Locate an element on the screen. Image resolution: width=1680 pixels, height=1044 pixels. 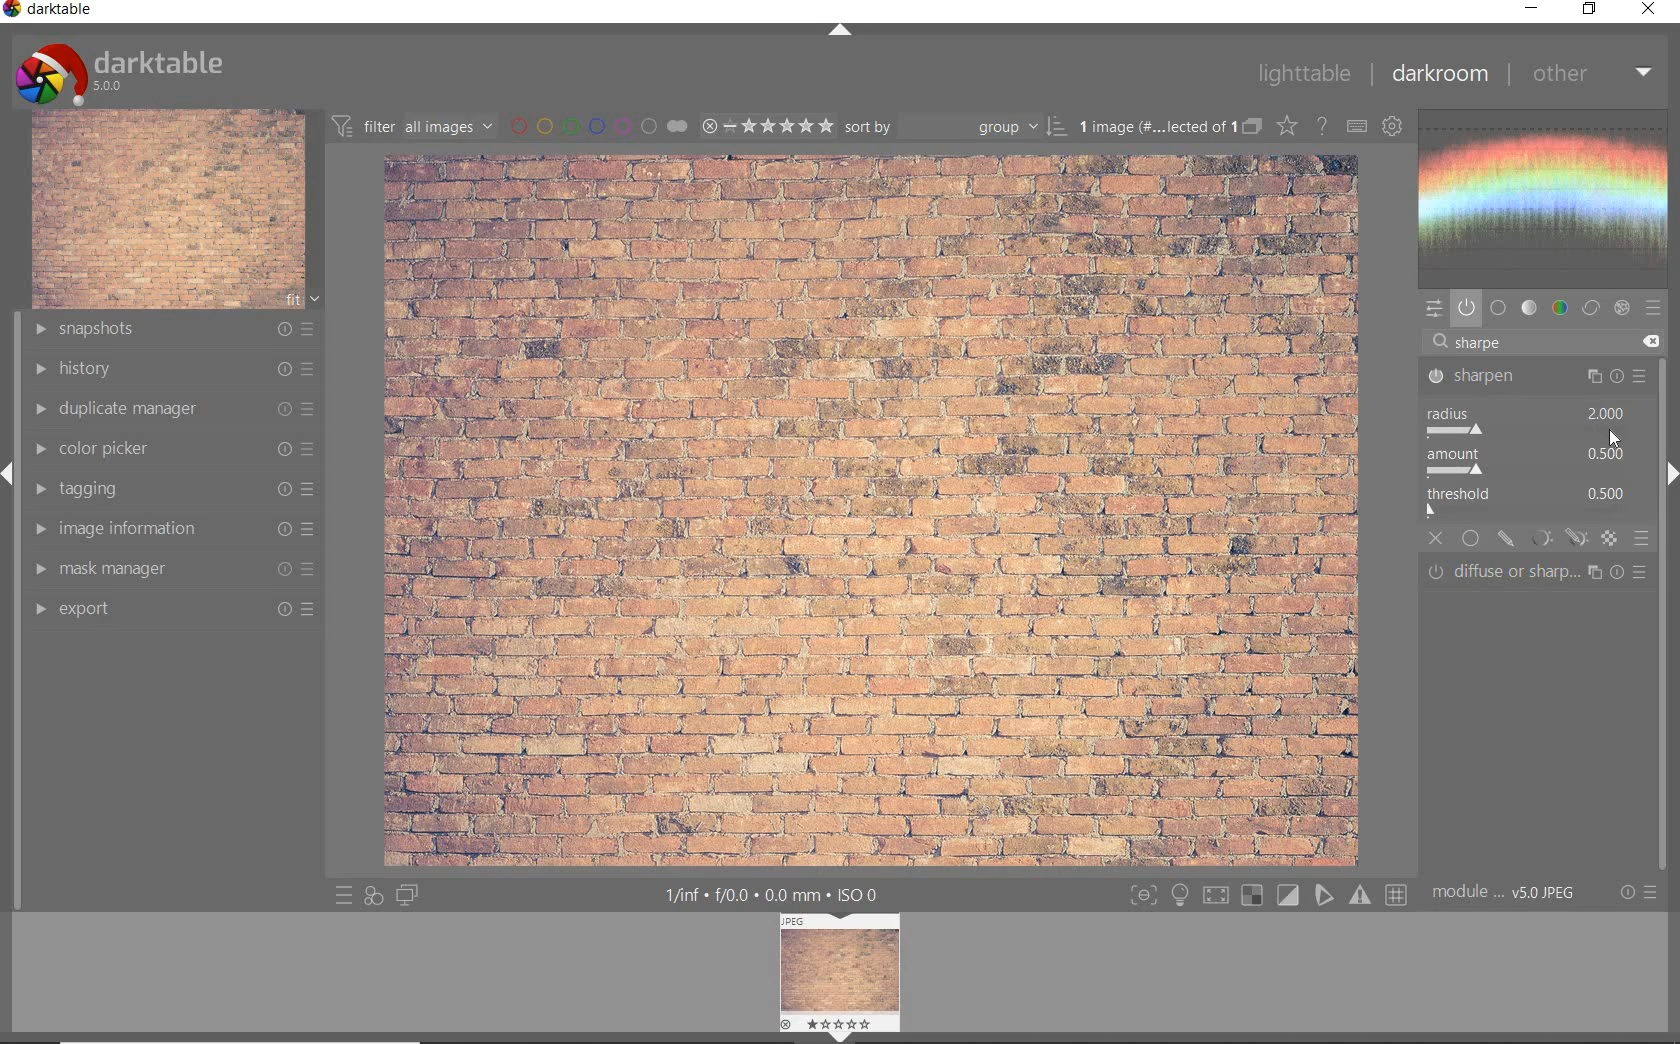
reset or preset preference is located at coordinates (1636, 893).